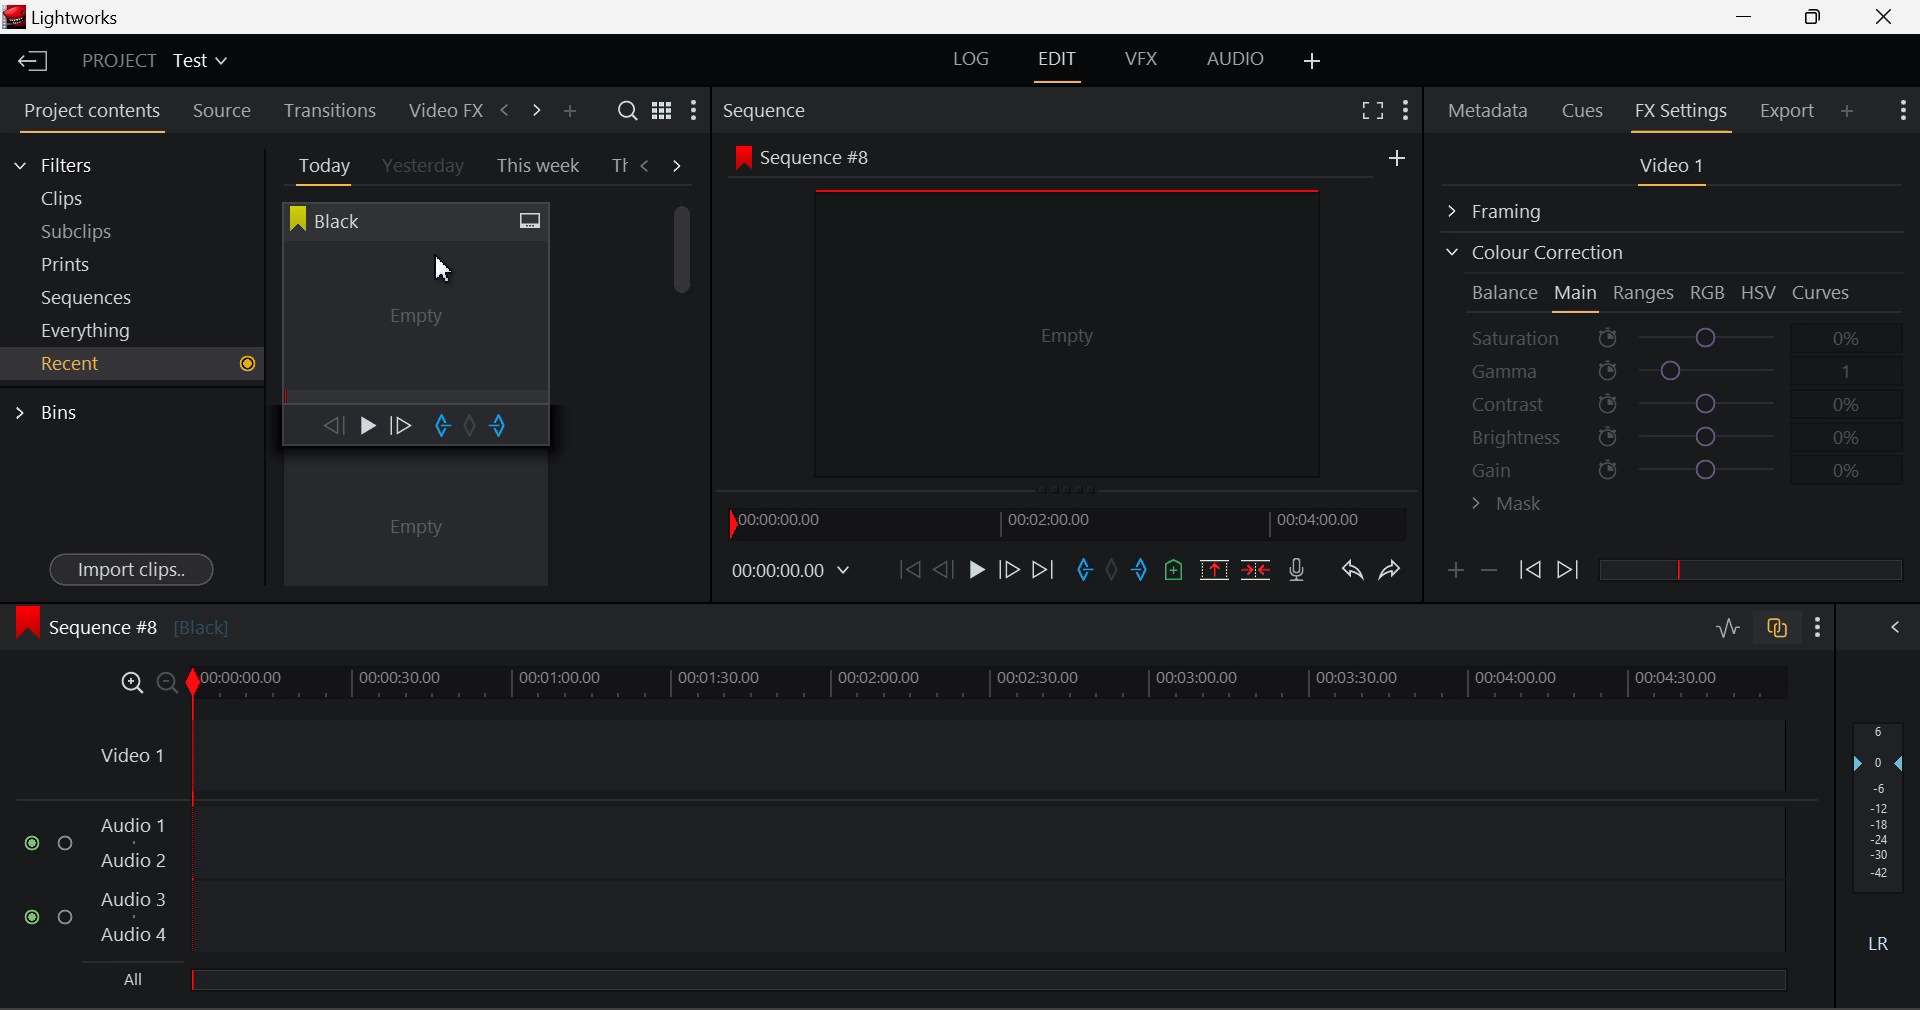  What do you see at coordinates (1114, 572) in the screenshot?
I see `Remove All Marks` at bounding box center [1114, 572].